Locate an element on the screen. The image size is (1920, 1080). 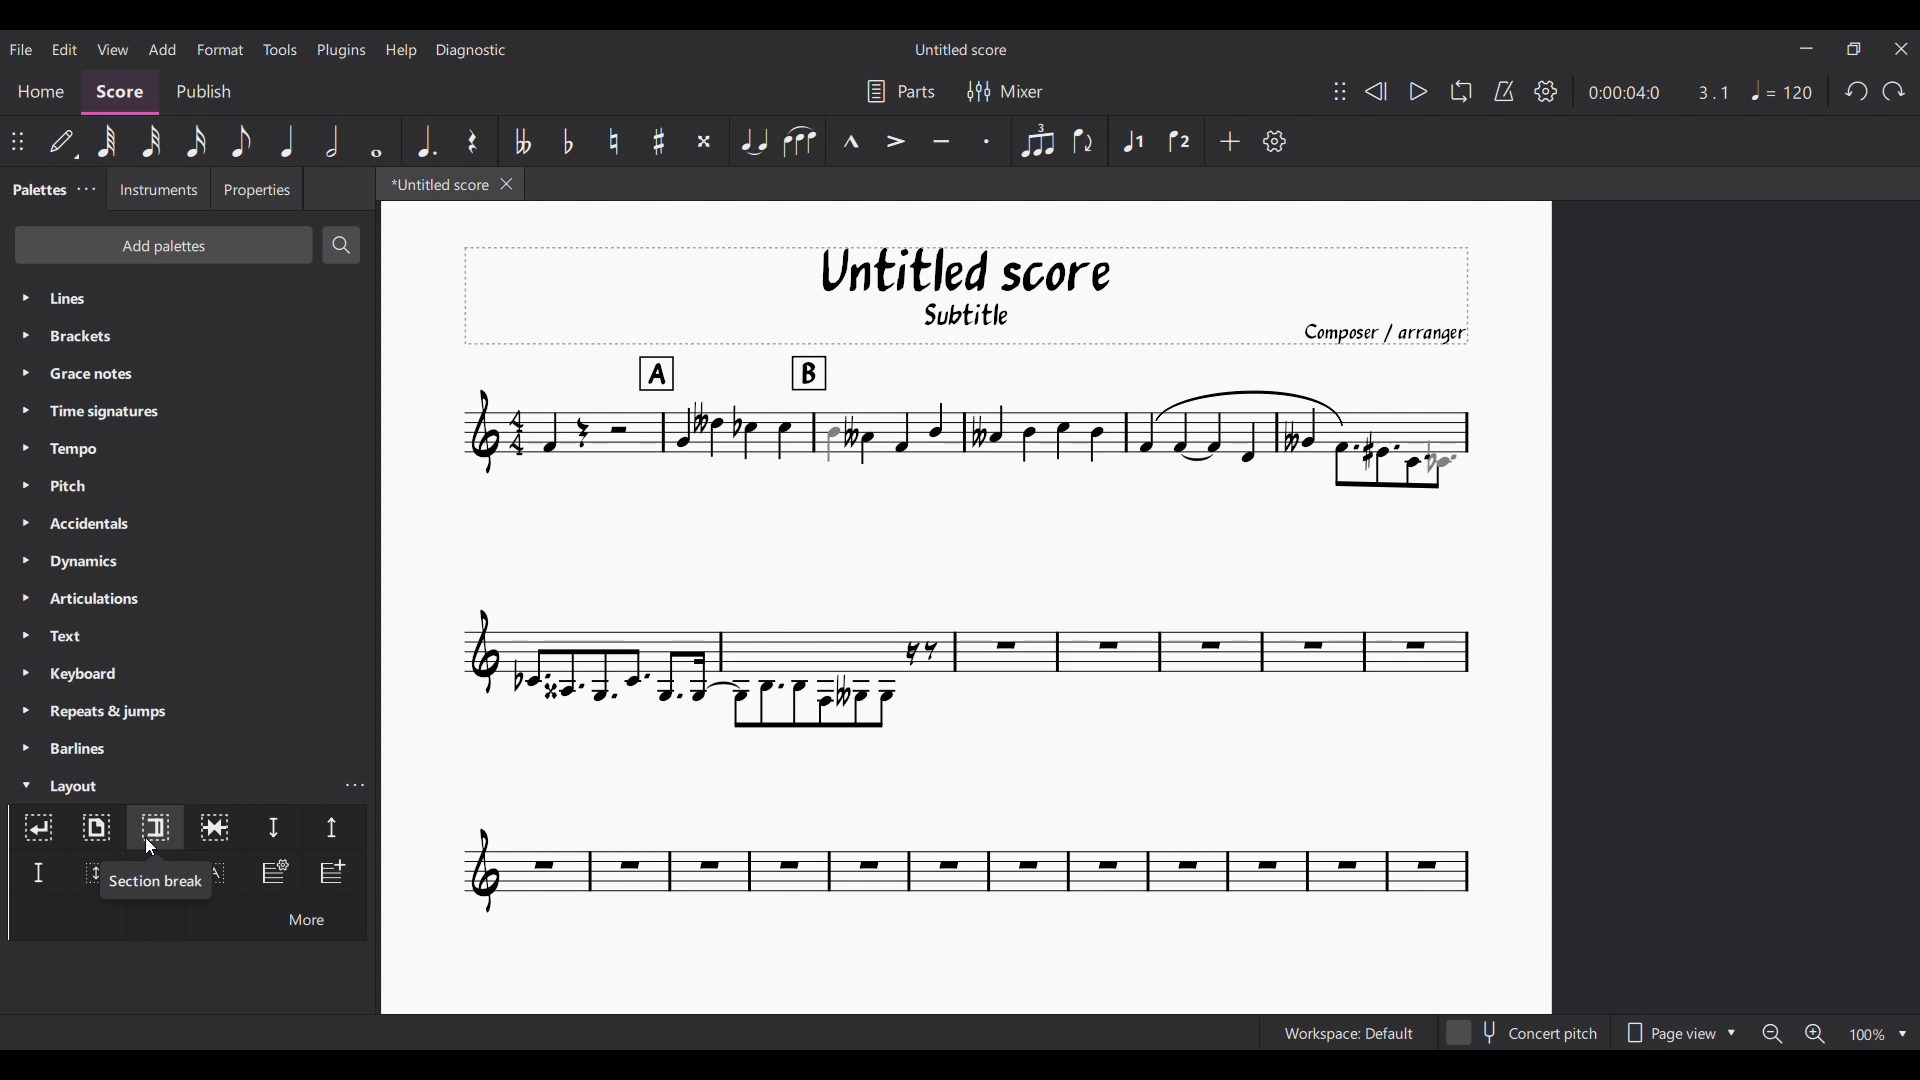
Page view options is located at coordinates (1678, 1032).